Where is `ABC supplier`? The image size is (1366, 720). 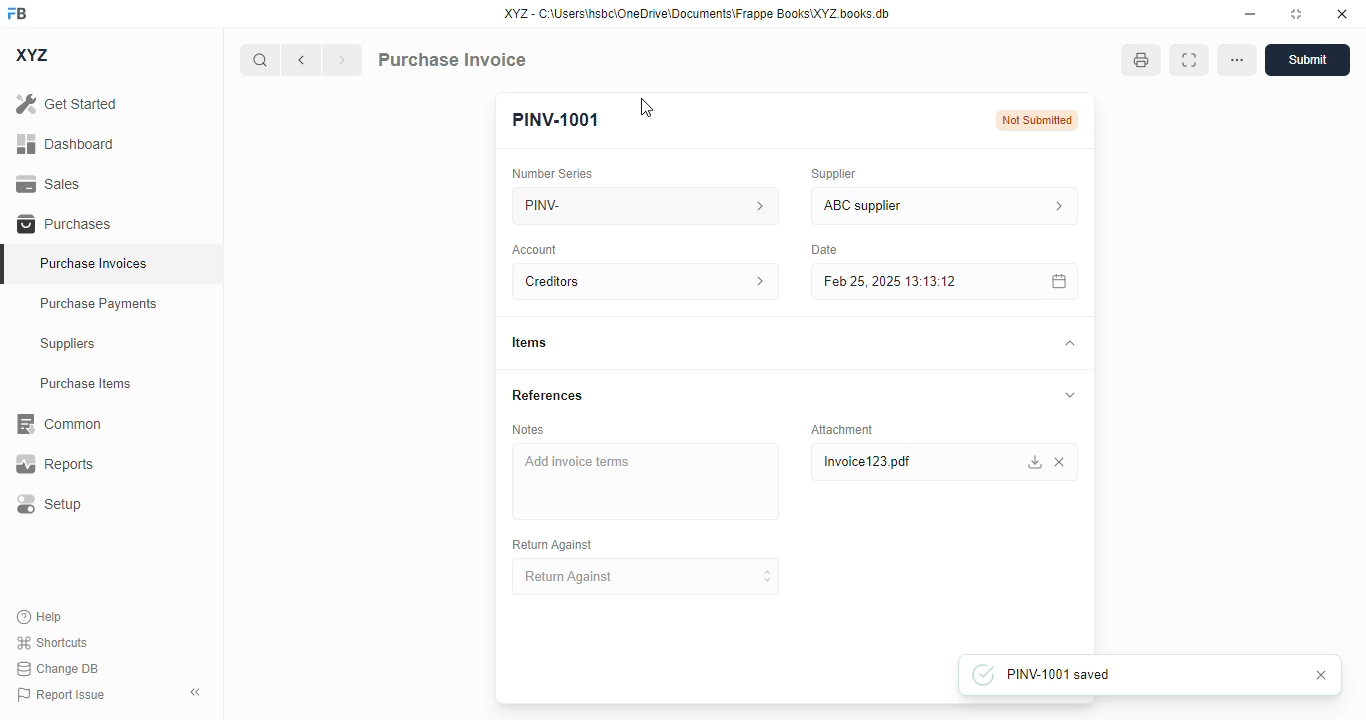 ABC supplier is located at coordinates (906, 206).